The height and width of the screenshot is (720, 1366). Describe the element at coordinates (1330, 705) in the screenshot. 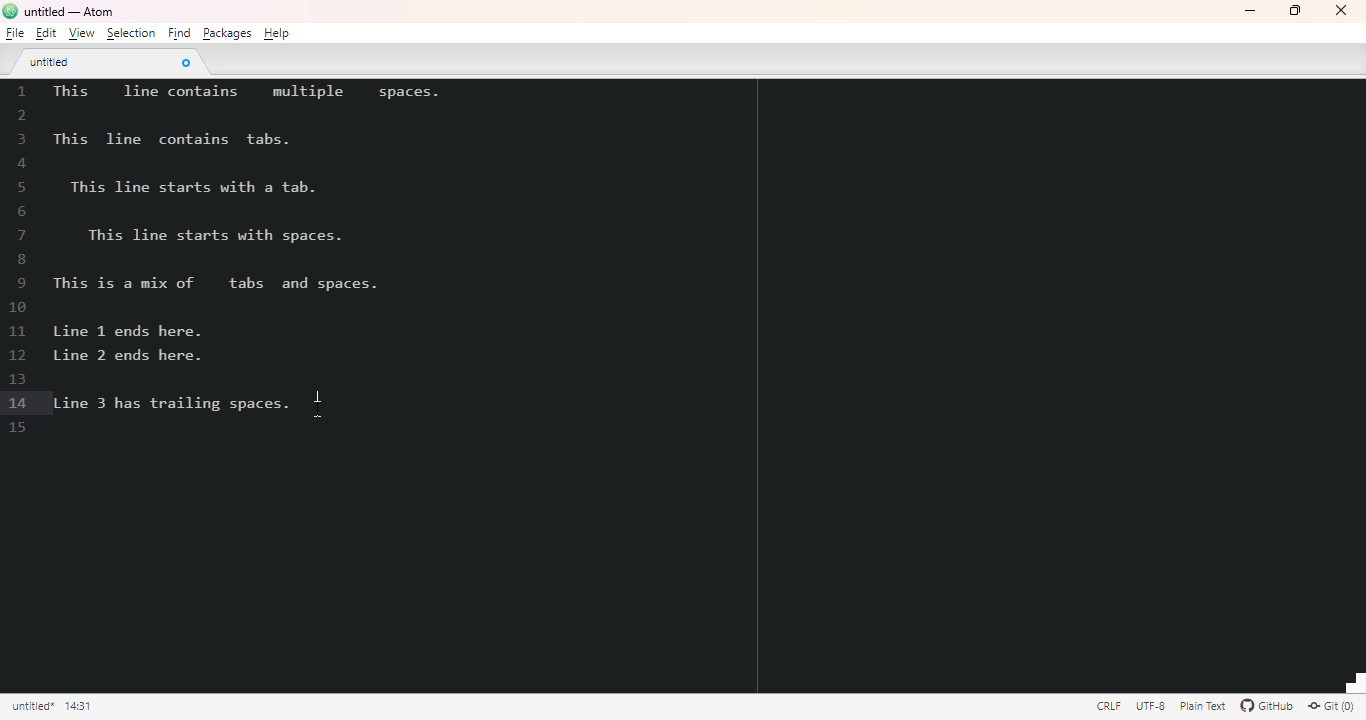

I see `Git(0)` at that location.